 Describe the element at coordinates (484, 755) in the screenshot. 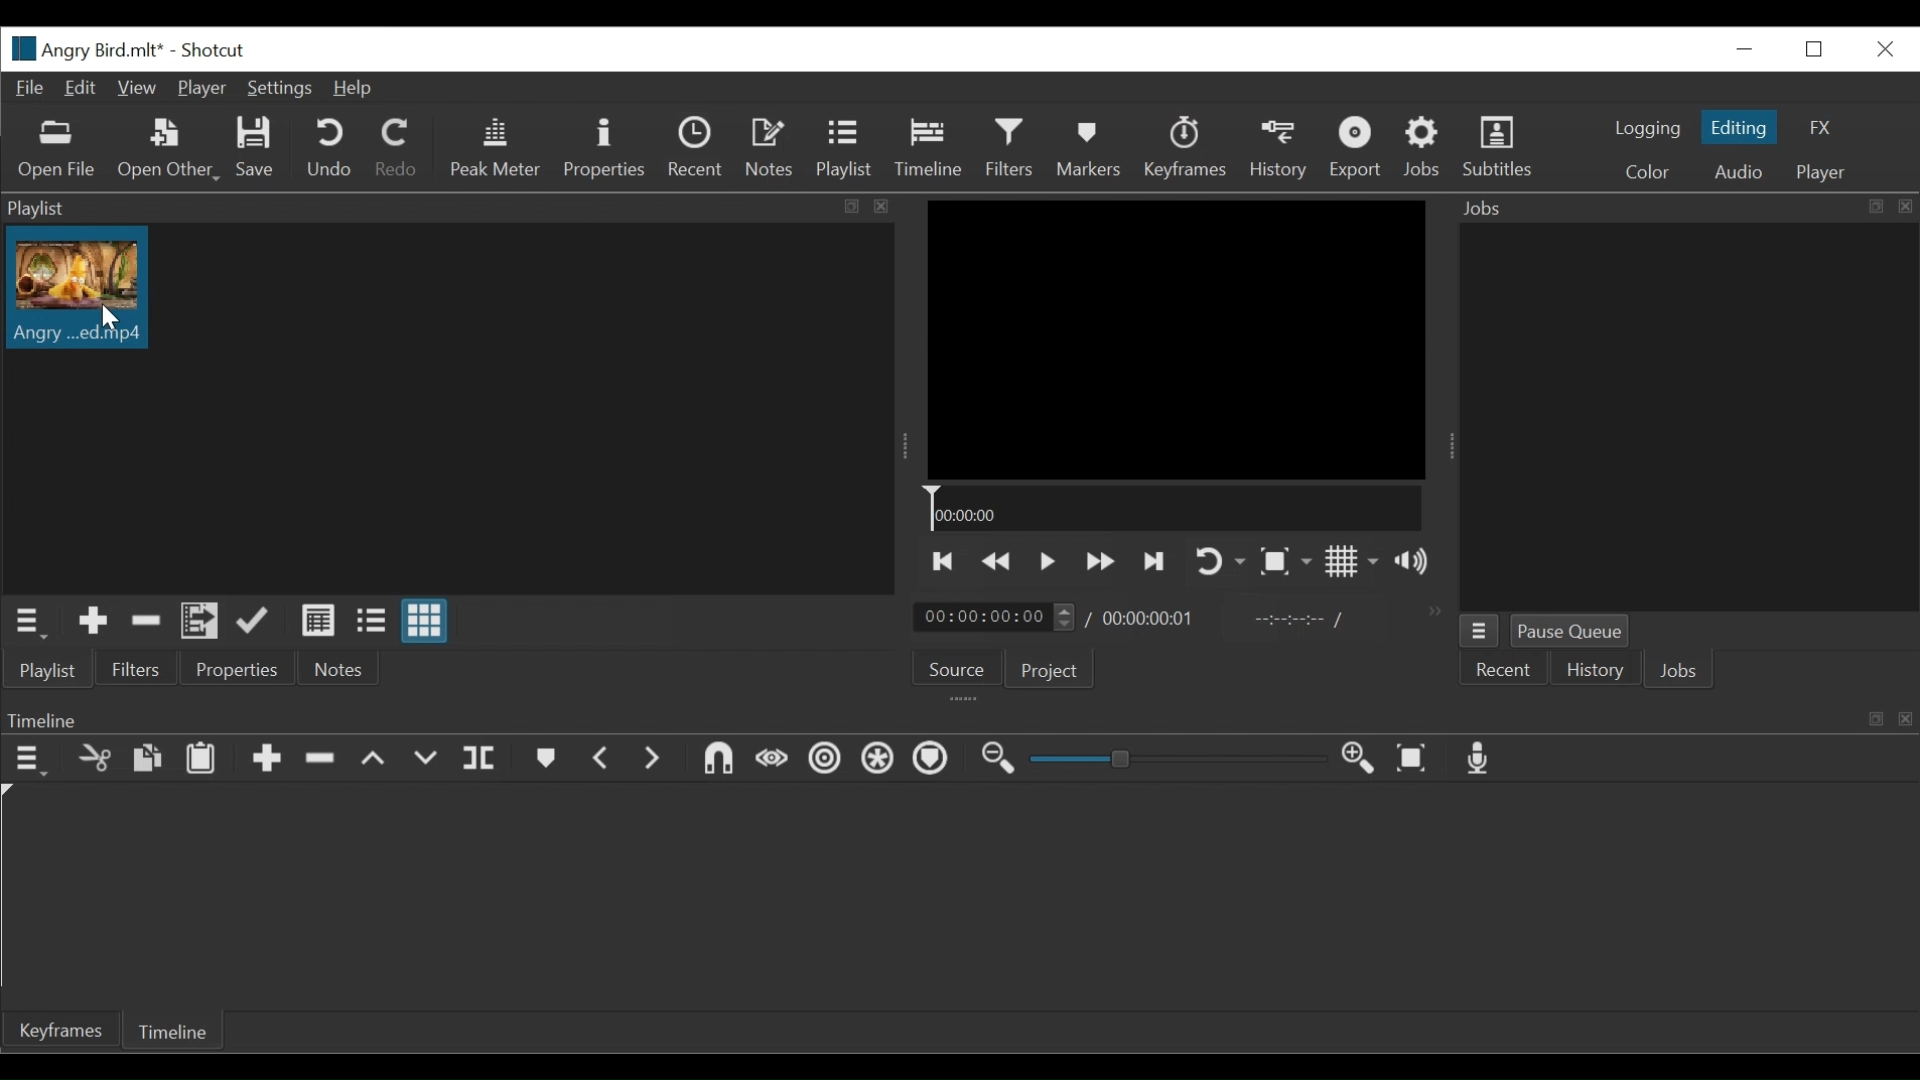

I see `split` at that location.